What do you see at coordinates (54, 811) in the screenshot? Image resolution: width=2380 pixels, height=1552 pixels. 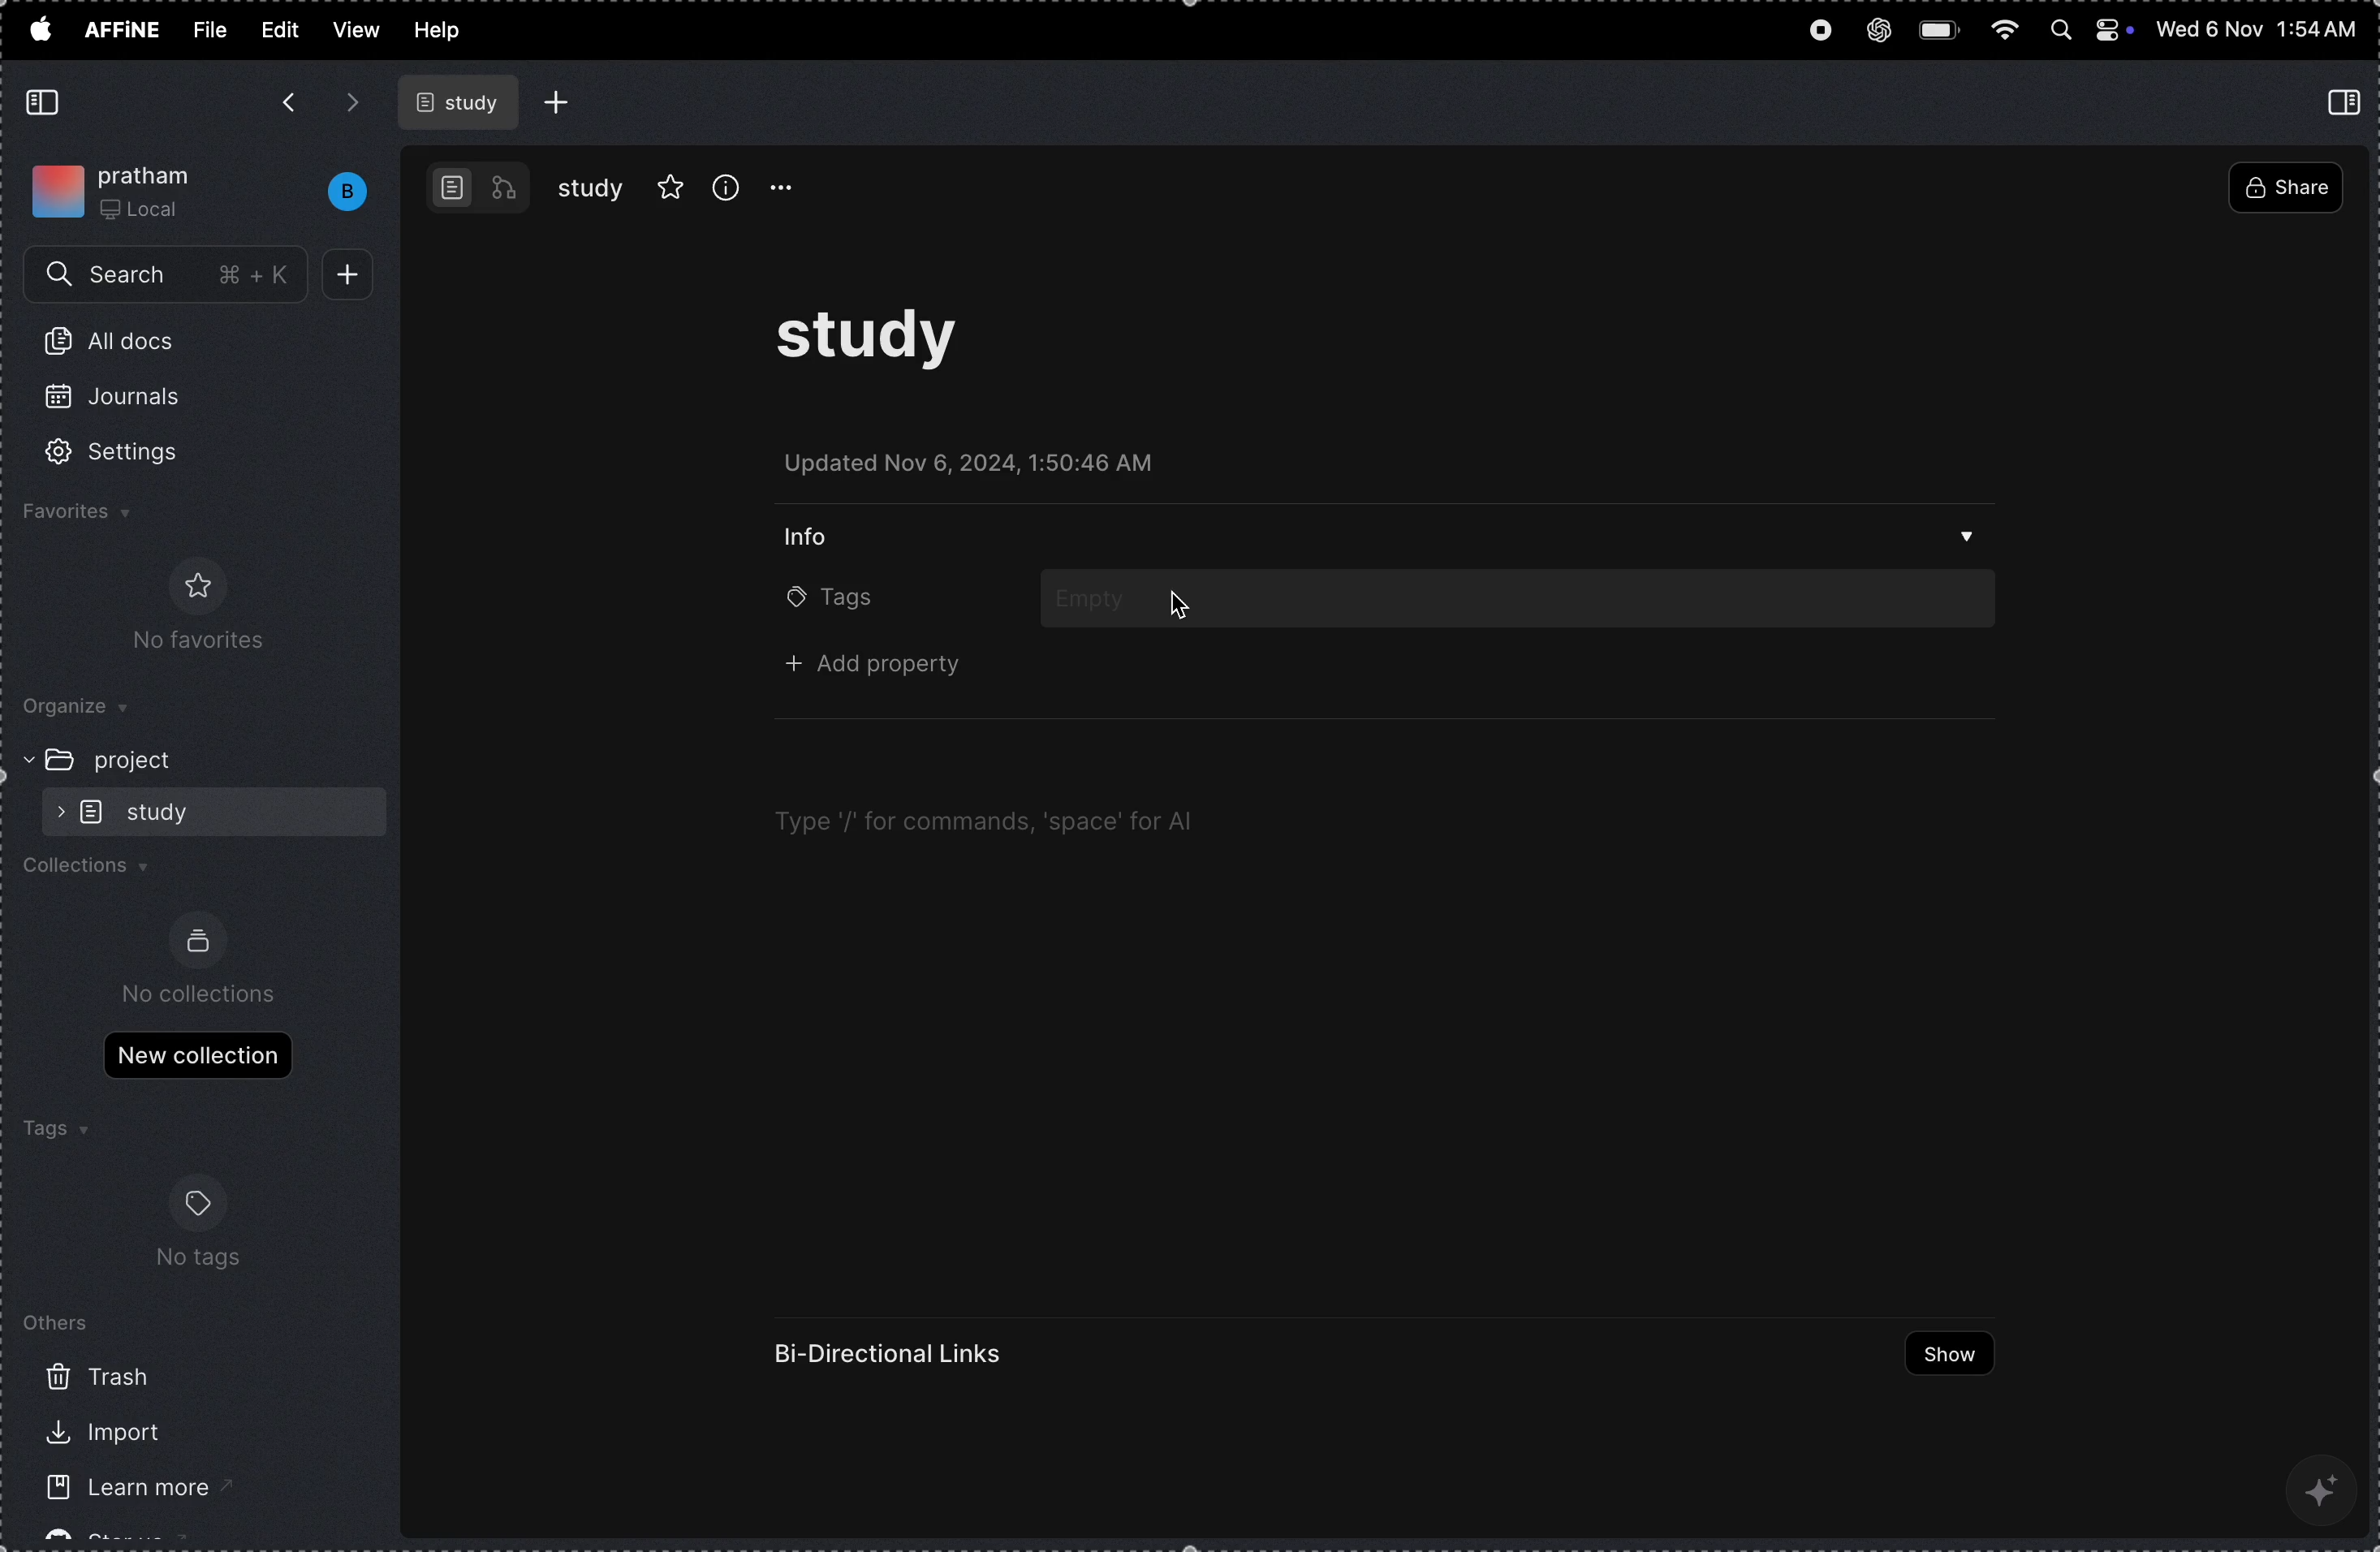 I see `expand/collapse` at bounding box center [54, 811].